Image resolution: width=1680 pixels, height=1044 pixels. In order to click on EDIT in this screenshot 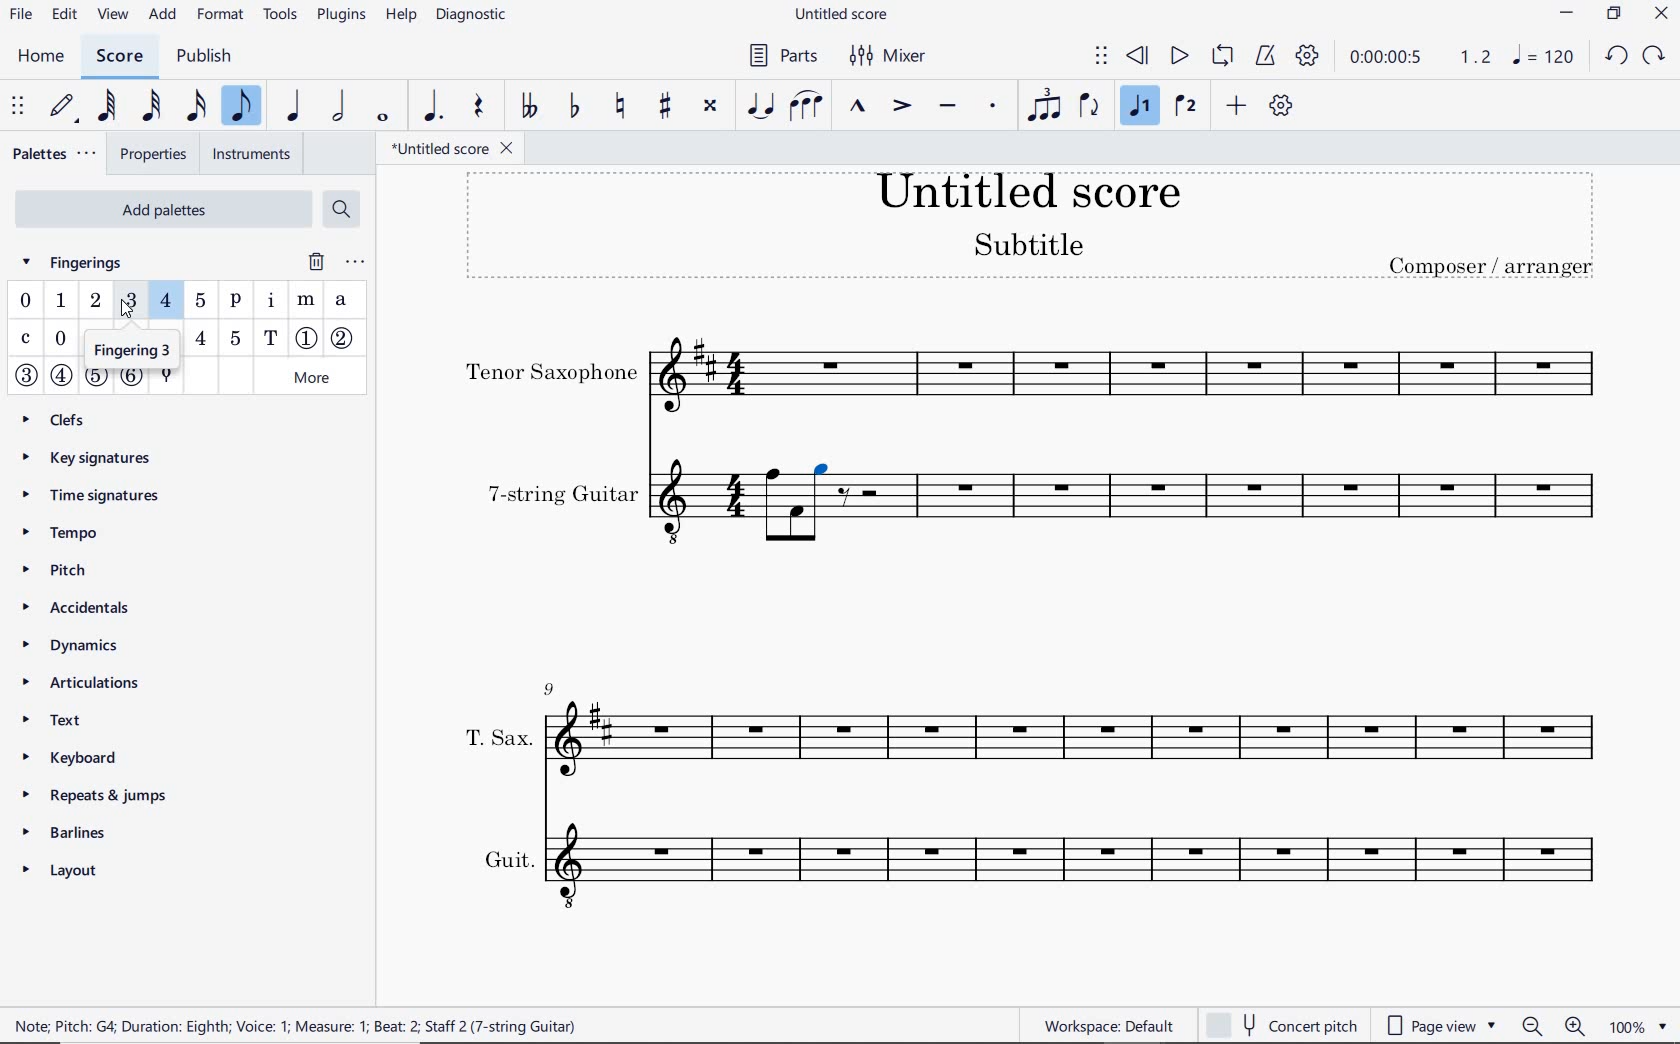, I will do `click(62, 16)`.